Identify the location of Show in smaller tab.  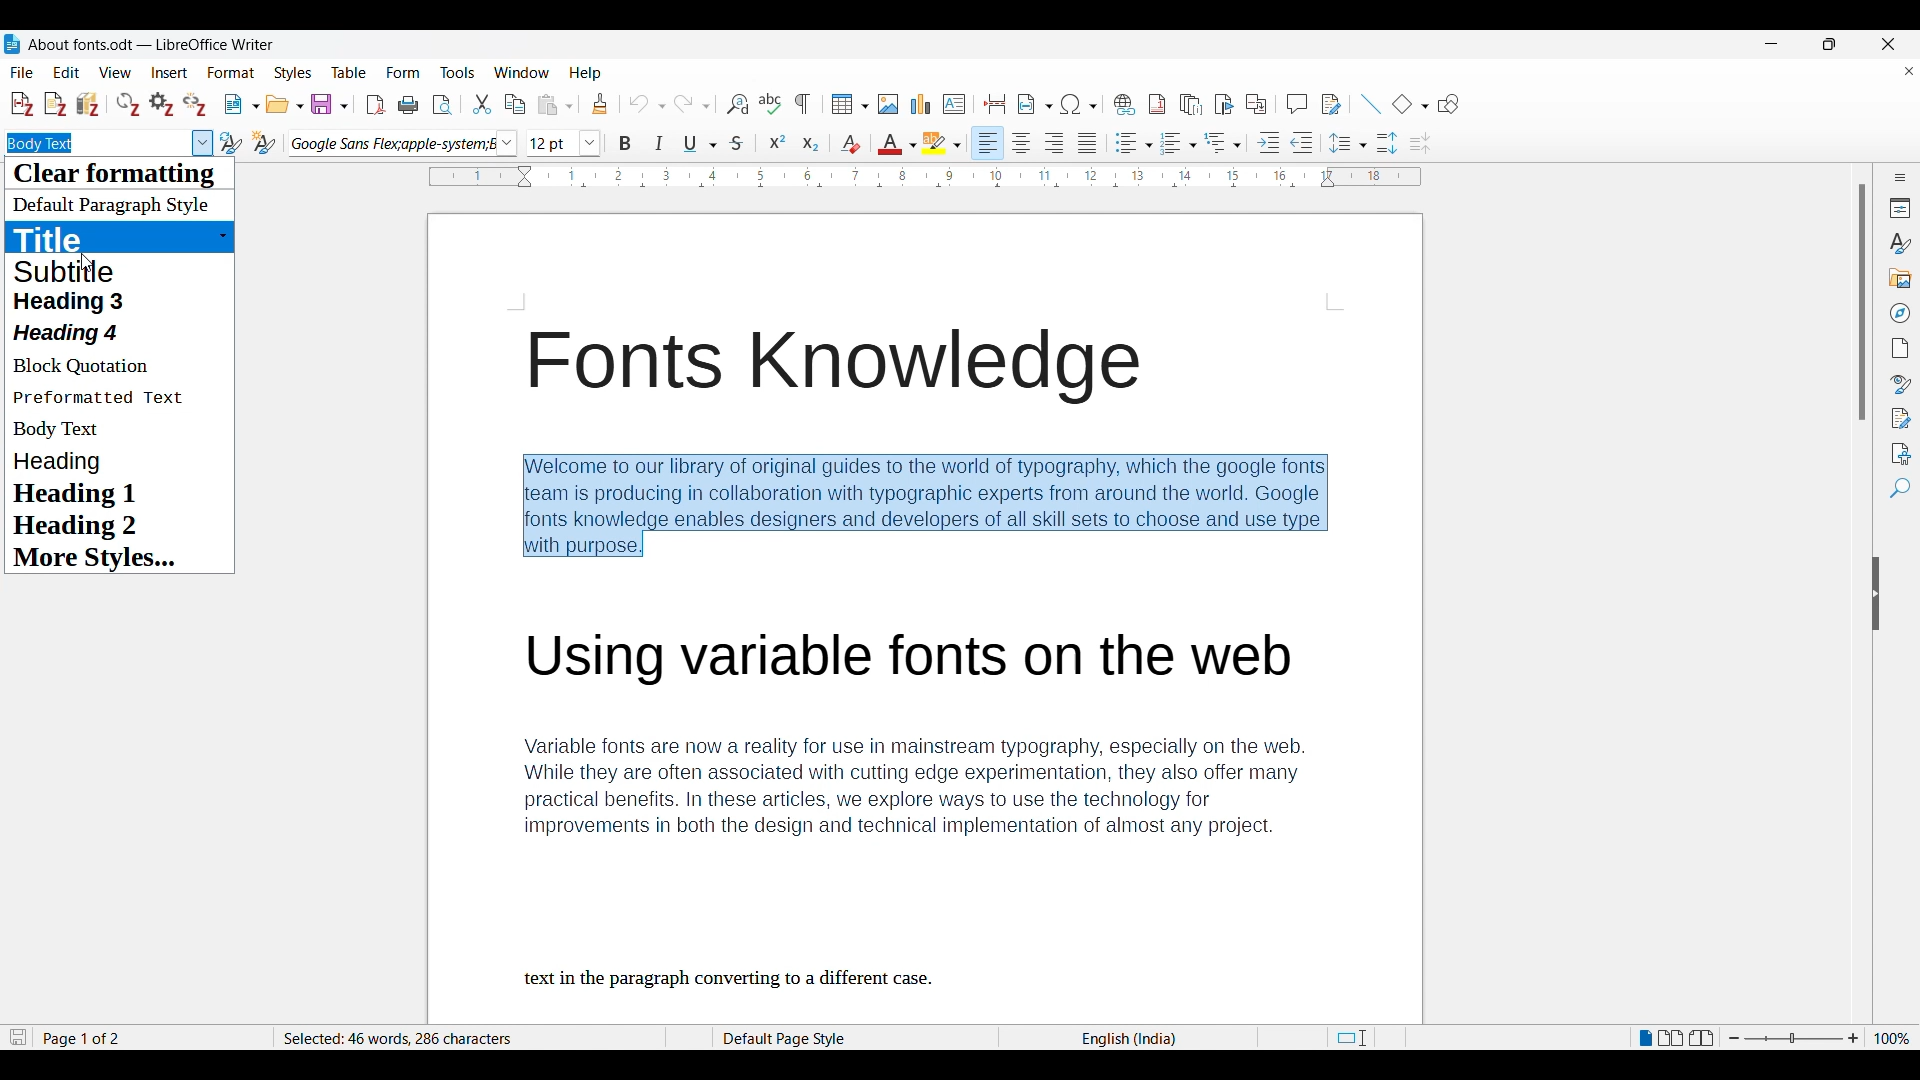
(1830, 44).